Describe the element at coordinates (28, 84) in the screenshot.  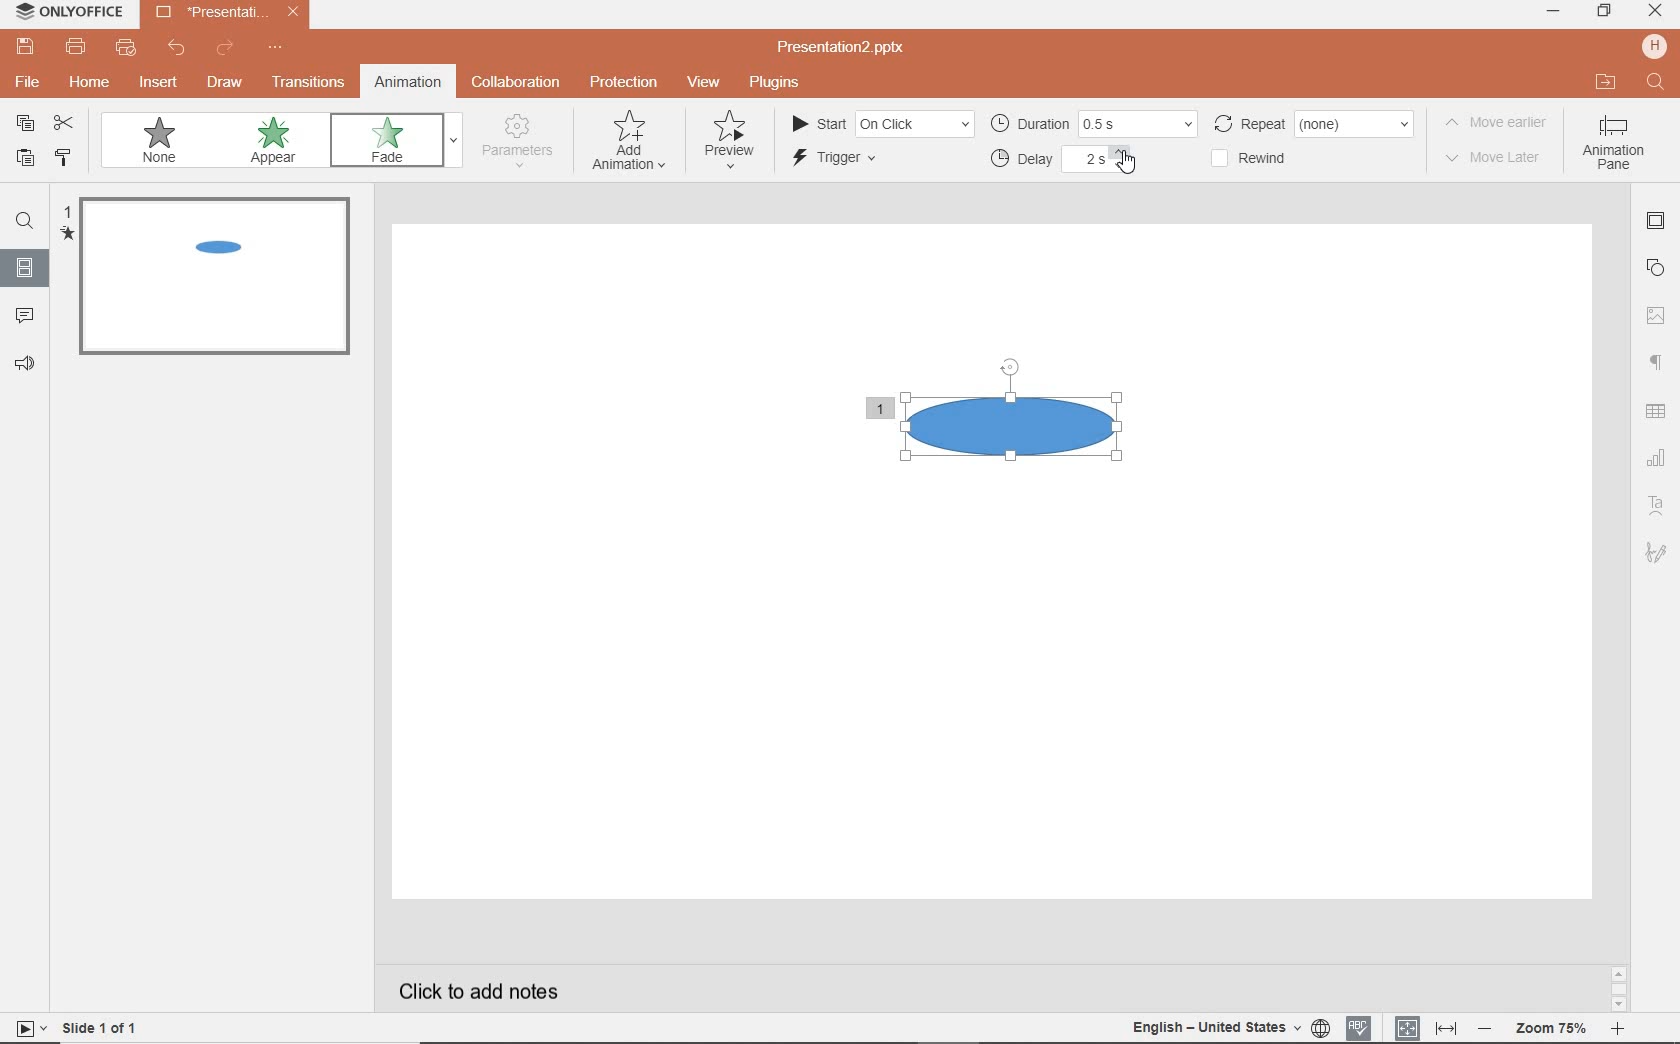
I see `file` at that location.